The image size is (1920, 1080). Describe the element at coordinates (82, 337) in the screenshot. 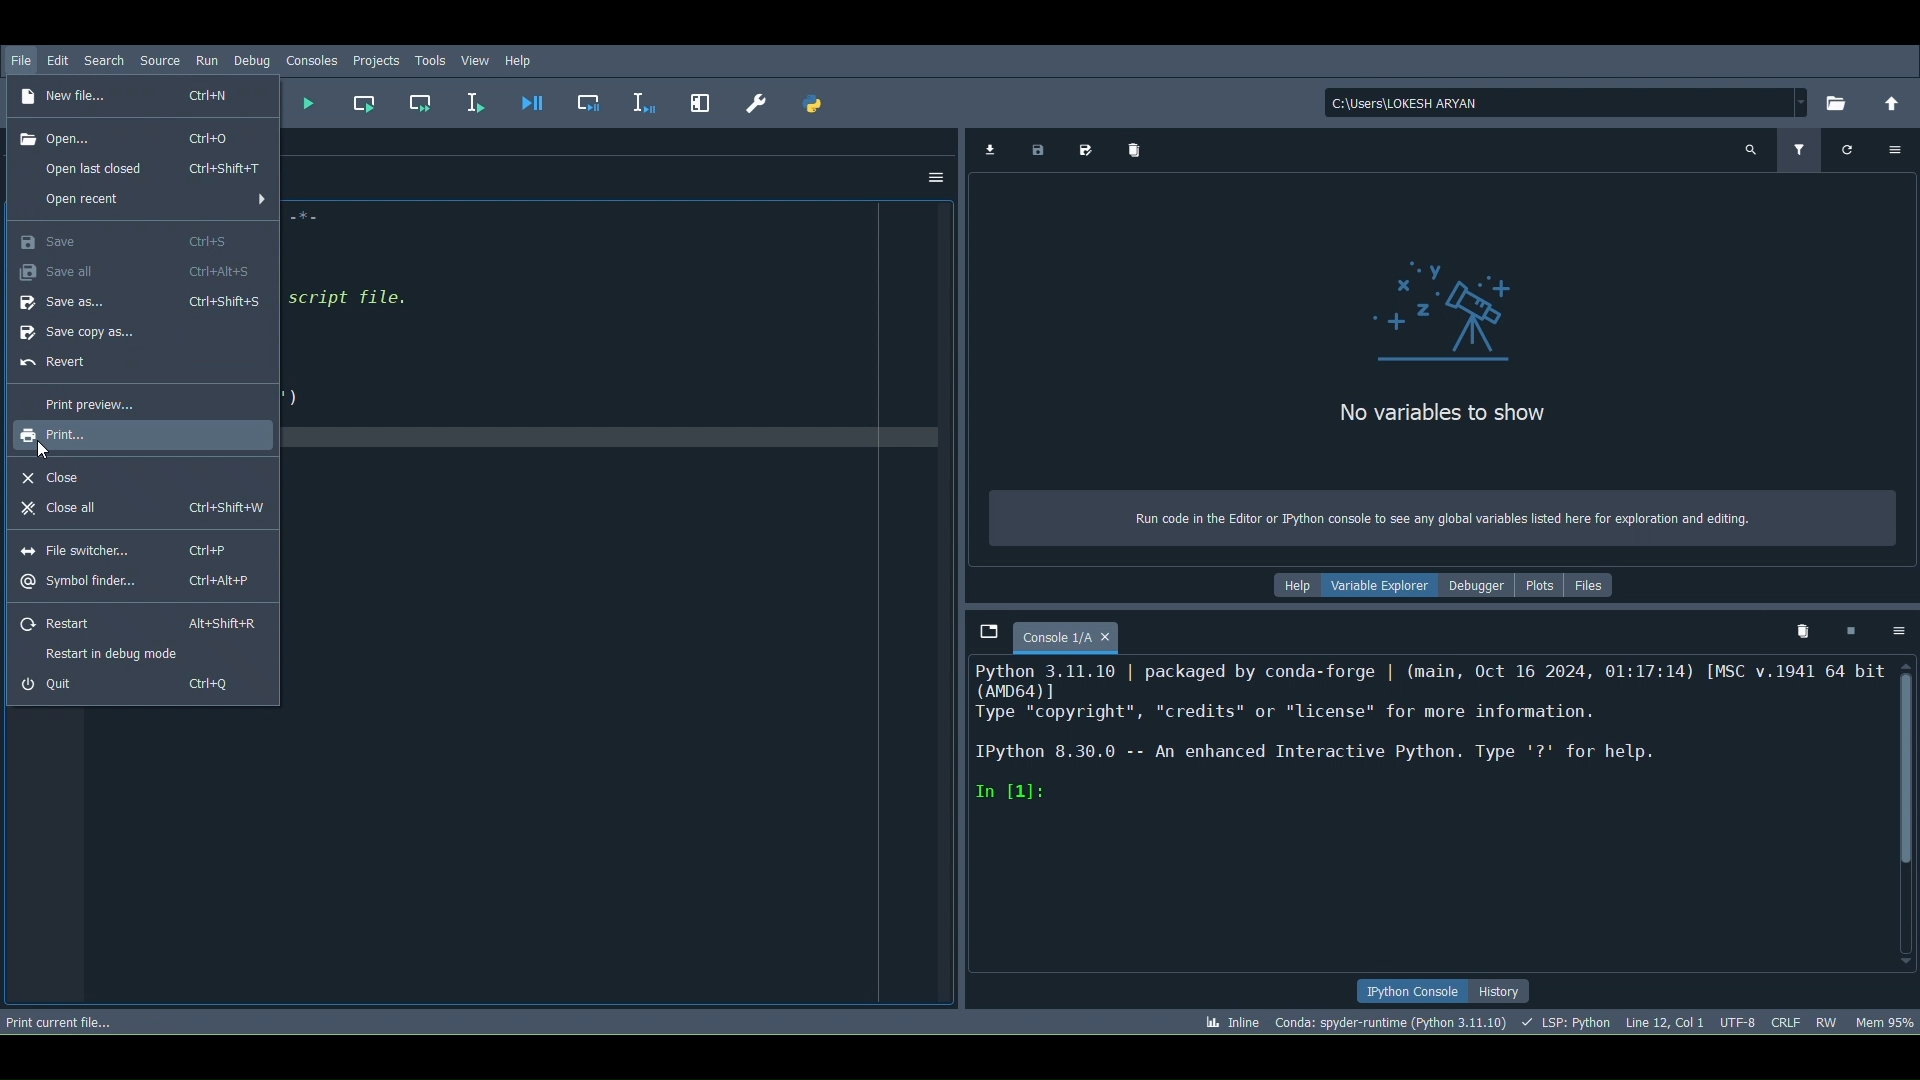

I see `Save copy as` at that location.